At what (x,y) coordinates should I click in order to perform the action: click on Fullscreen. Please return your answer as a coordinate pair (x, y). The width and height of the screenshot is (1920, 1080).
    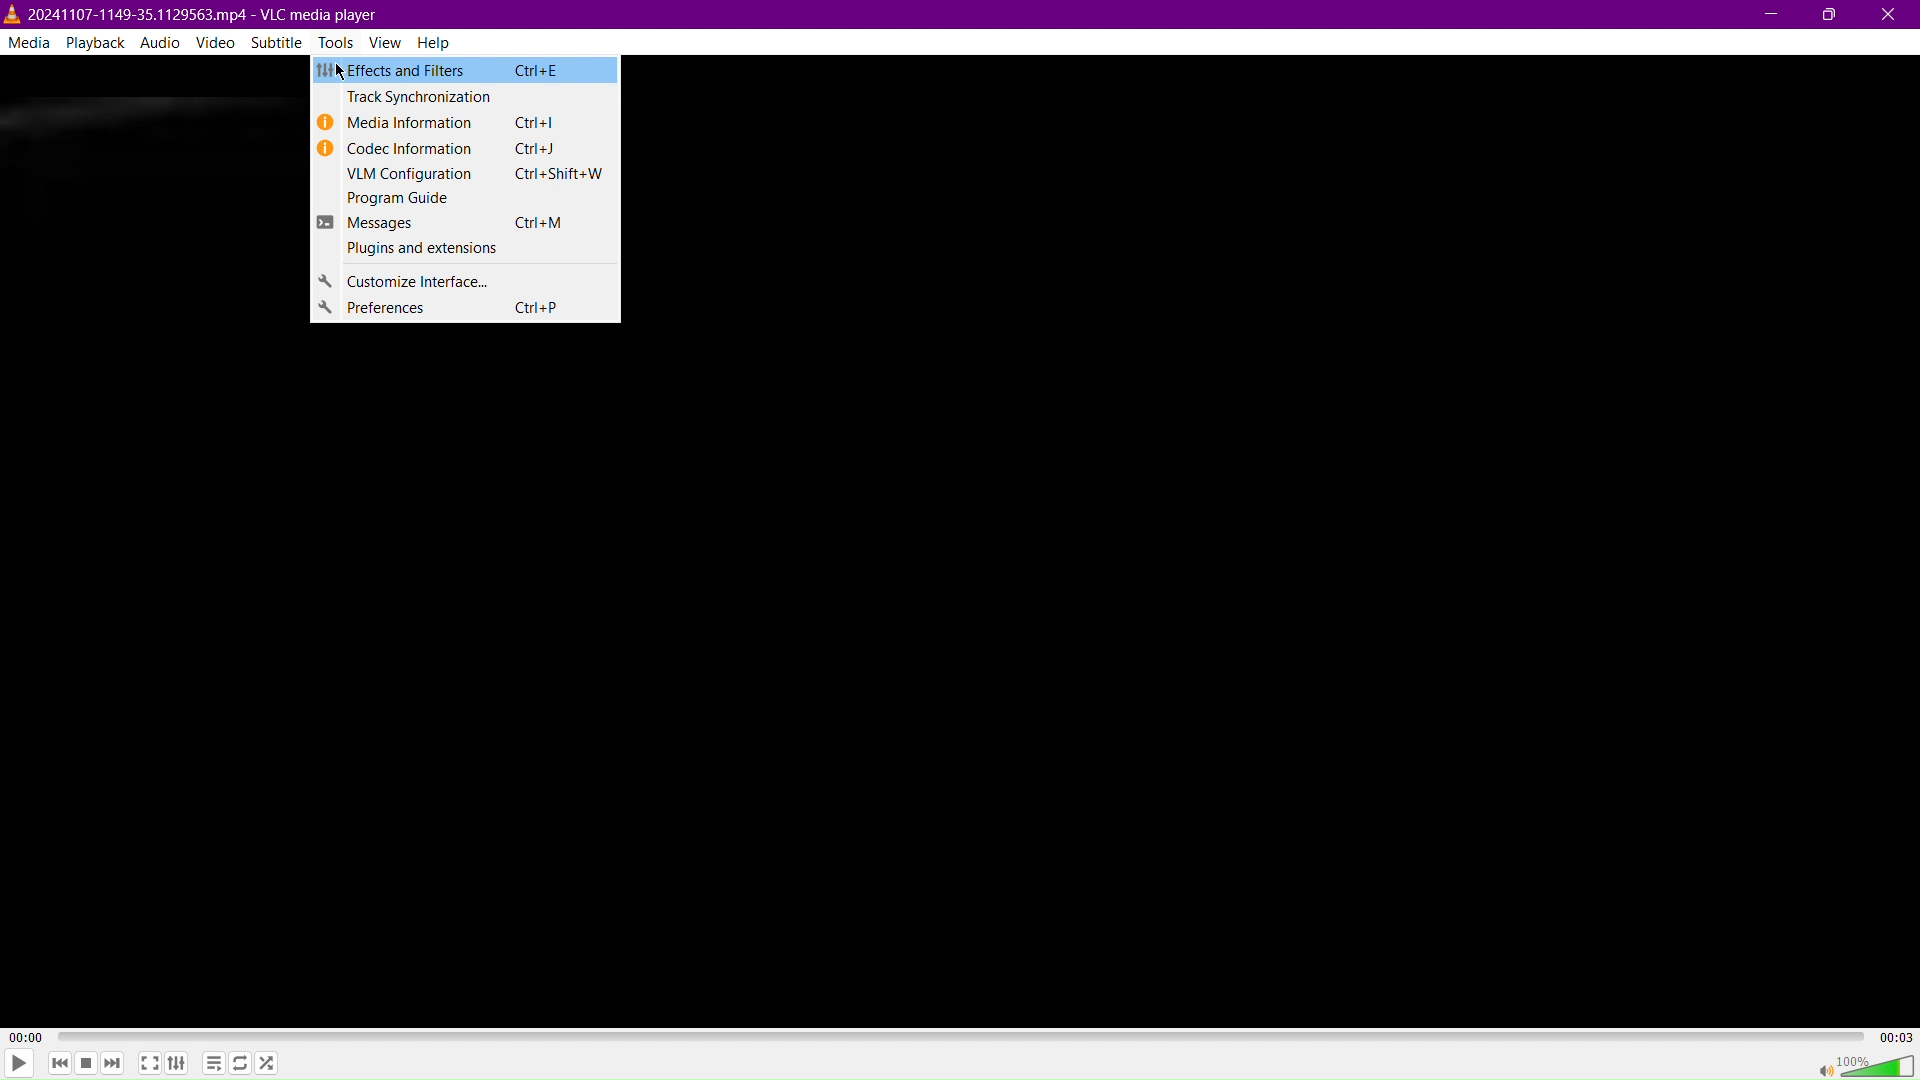
    Looking at the image, I should click on (149, 1063).